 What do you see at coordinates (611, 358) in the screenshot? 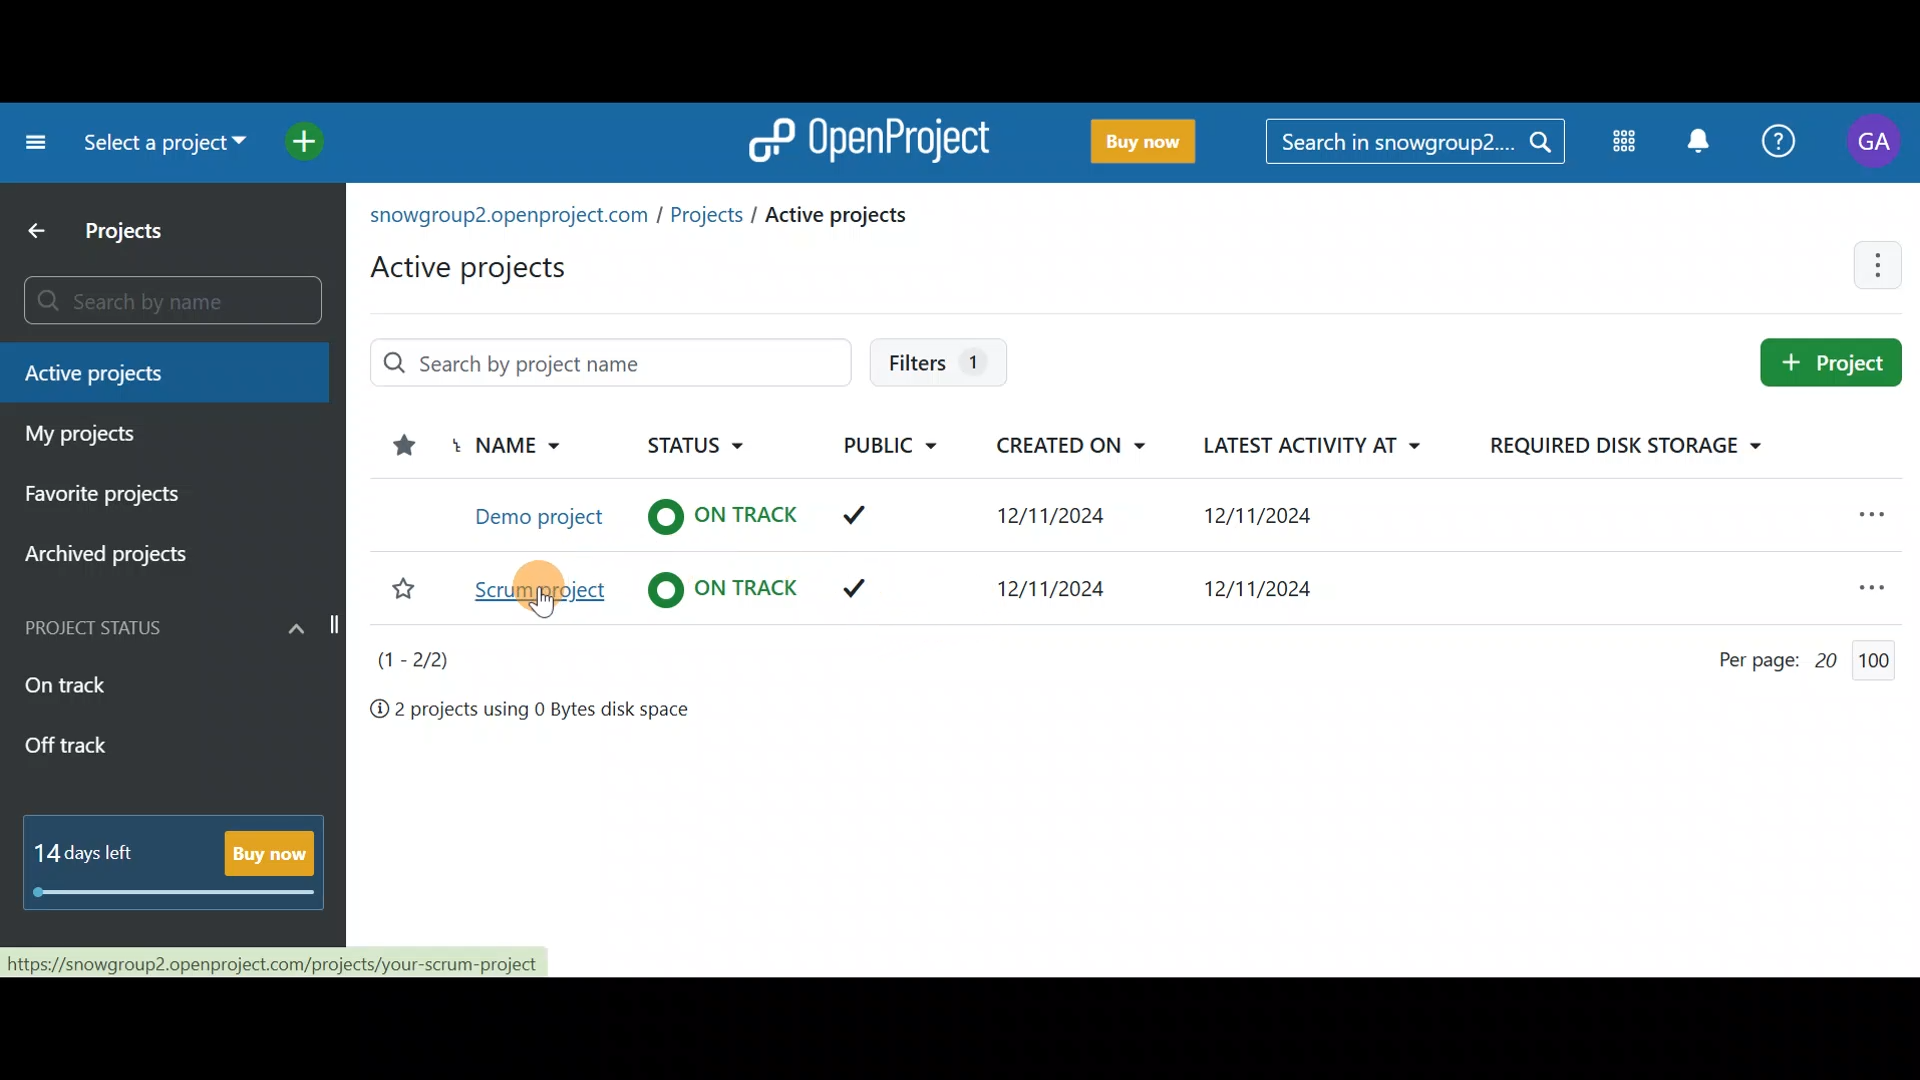
I see `Search bar` at bounding box center [611, 358].